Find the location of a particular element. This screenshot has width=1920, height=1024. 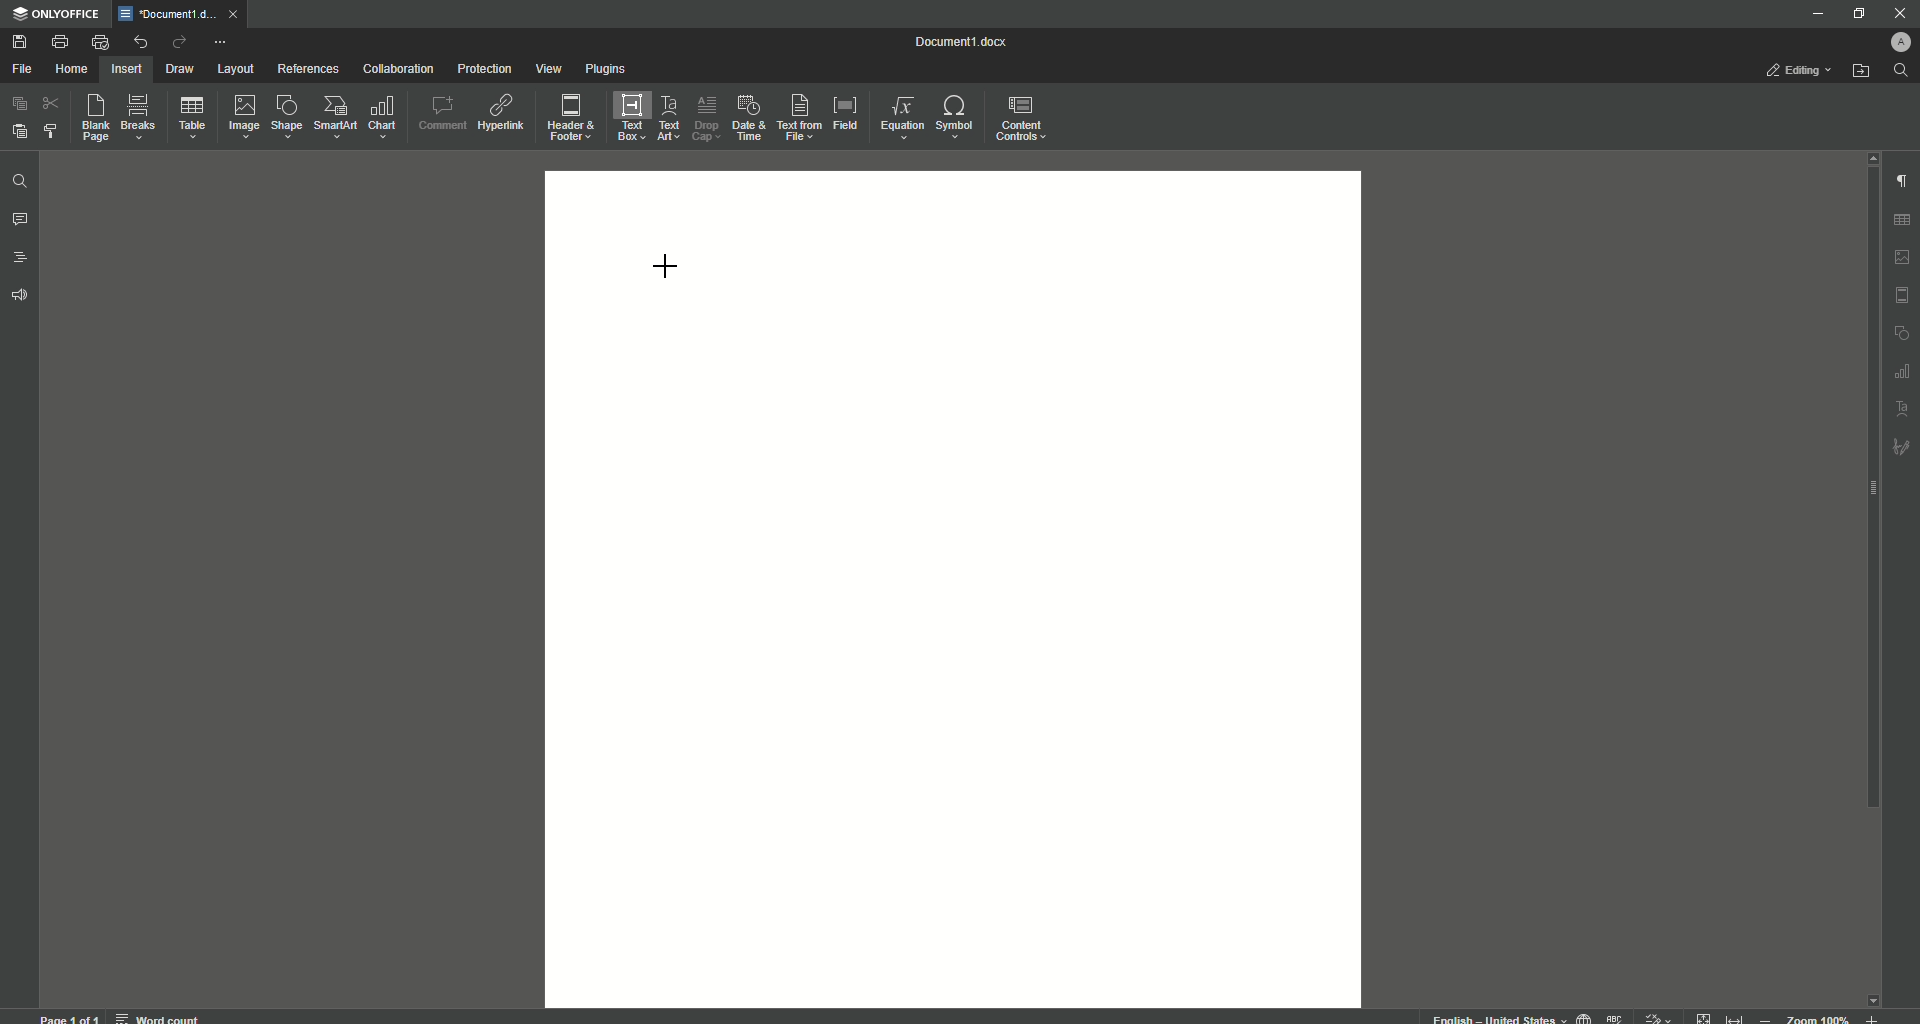

Close is located at coordinates (1899, 13).